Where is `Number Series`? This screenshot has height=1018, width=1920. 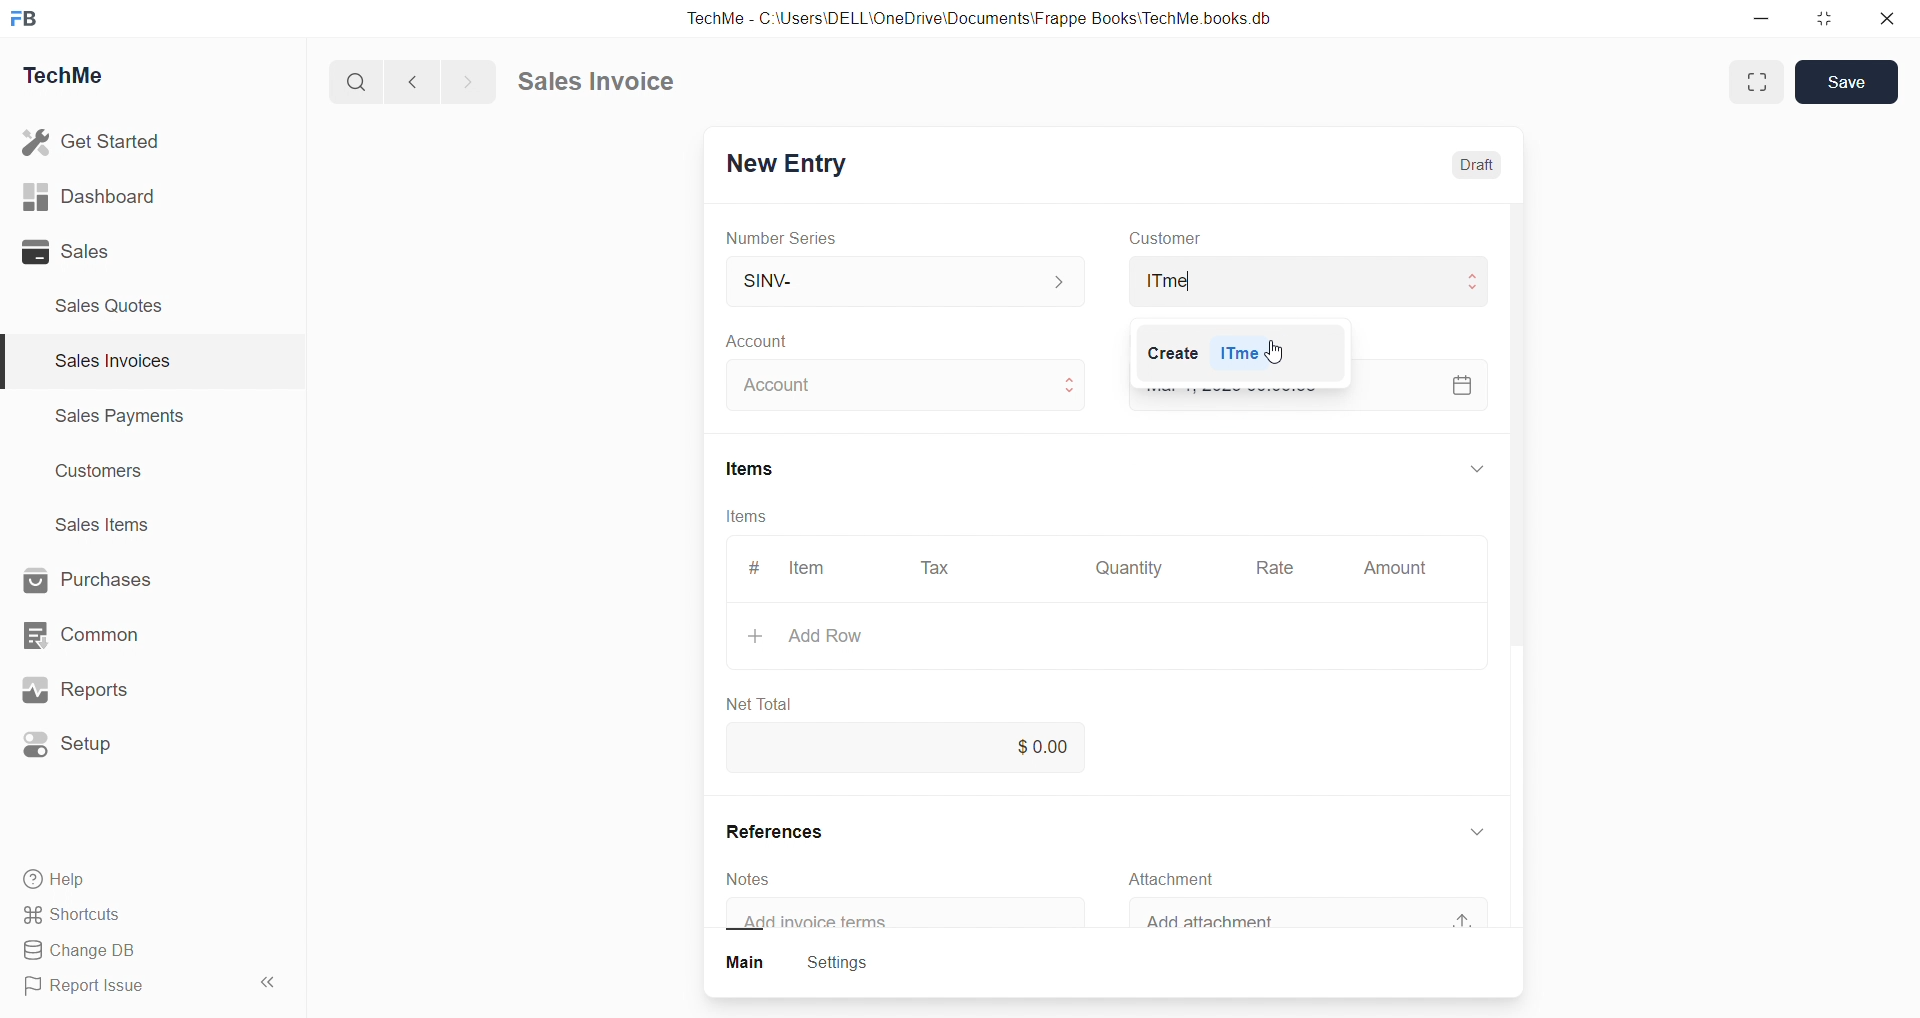
Number Series is located at coordinates (795, 239).